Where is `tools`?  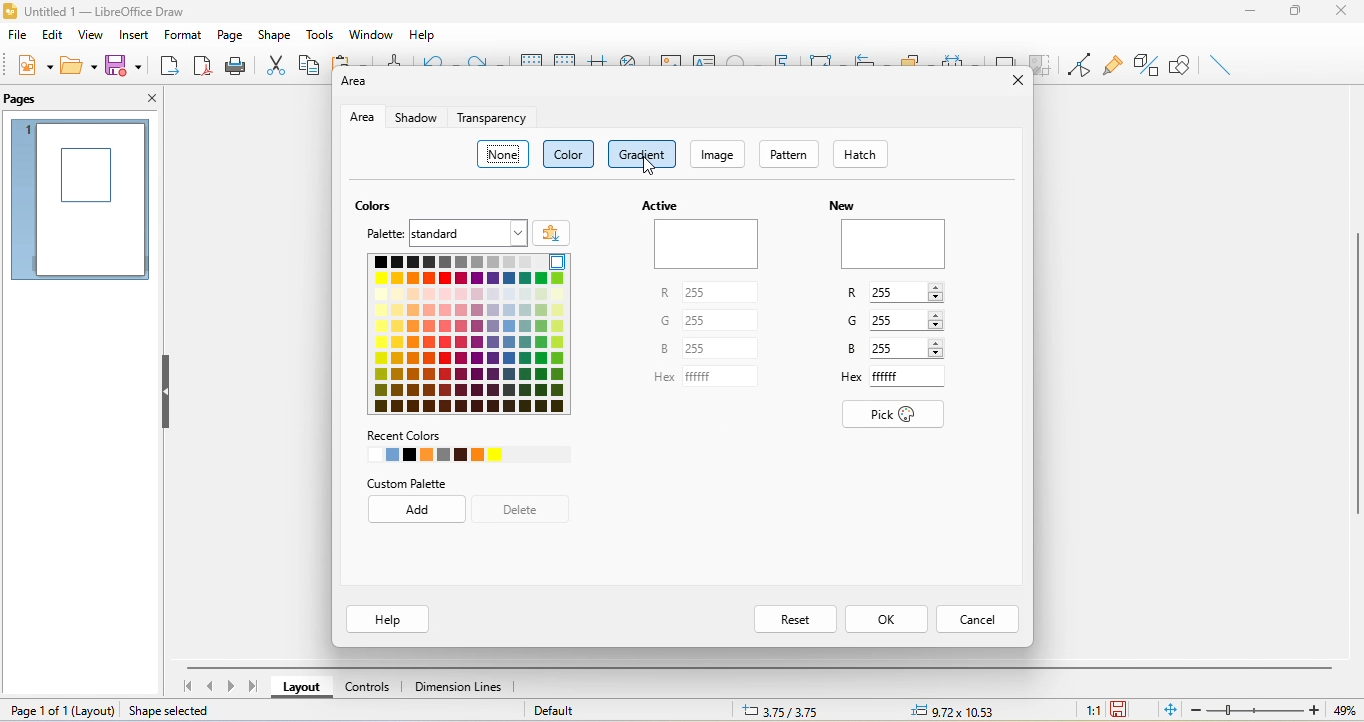
tools is located at coordinates (323, 33).